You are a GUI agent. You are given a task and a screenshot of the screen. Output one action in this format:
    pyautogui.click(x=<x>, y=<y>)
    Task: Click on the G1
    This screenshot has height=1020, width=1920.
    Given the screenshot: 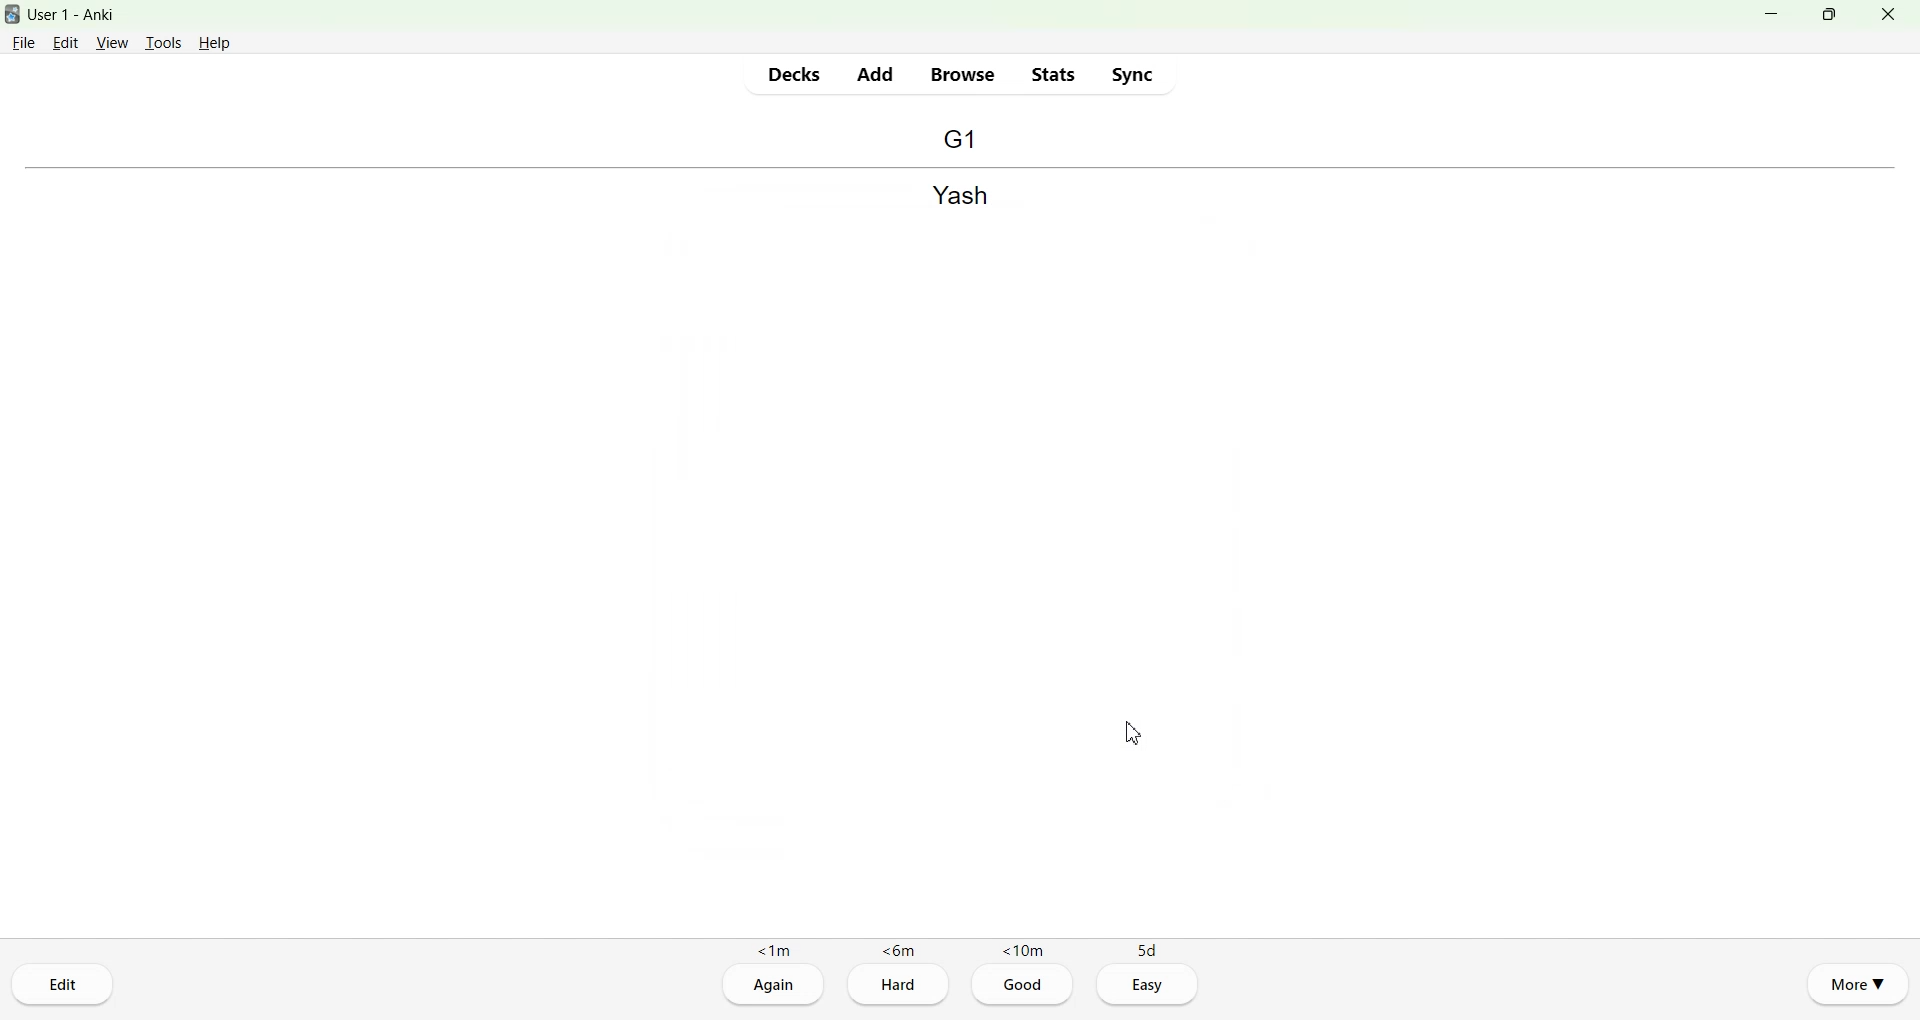 What is the action you would take?
    pyautogui.click(x=959, y=138)
    